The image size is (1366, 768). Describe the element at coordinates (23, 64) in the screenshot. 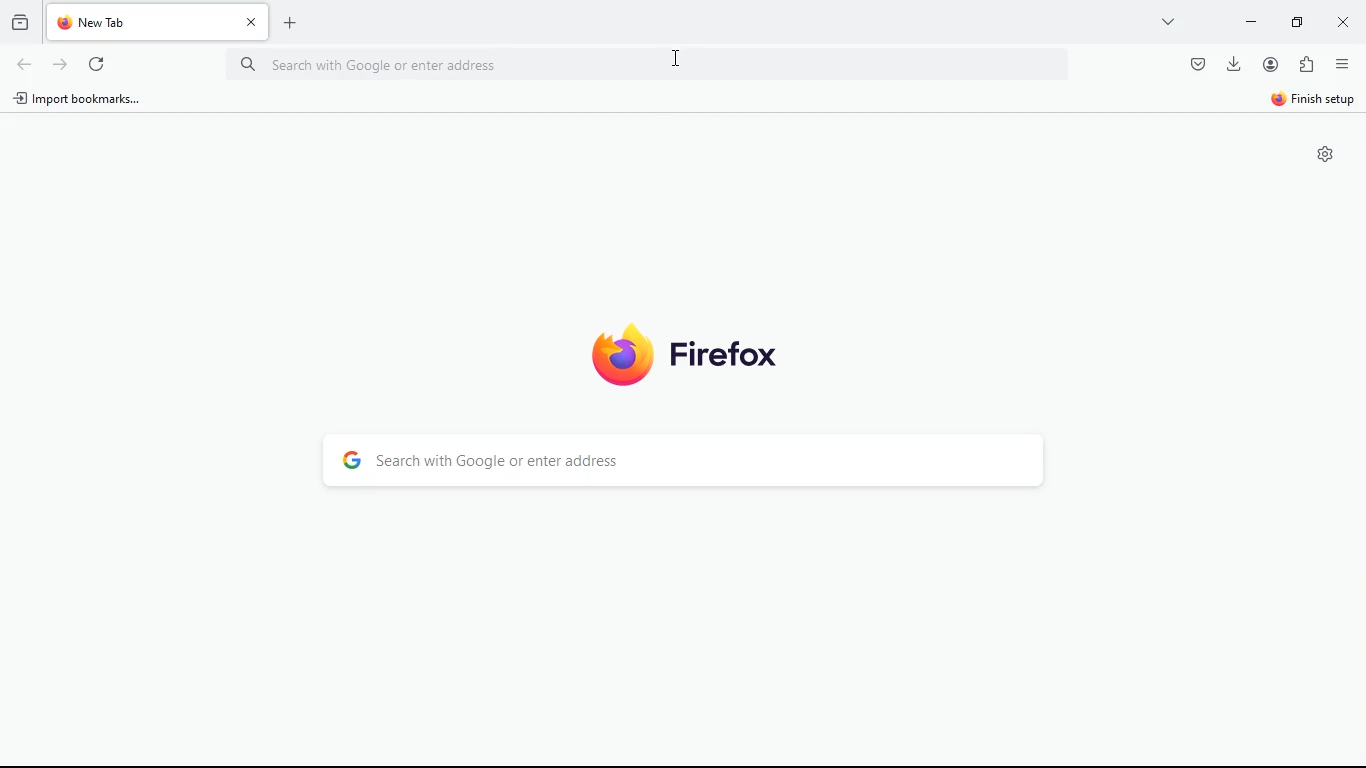

I see `back` at that location.